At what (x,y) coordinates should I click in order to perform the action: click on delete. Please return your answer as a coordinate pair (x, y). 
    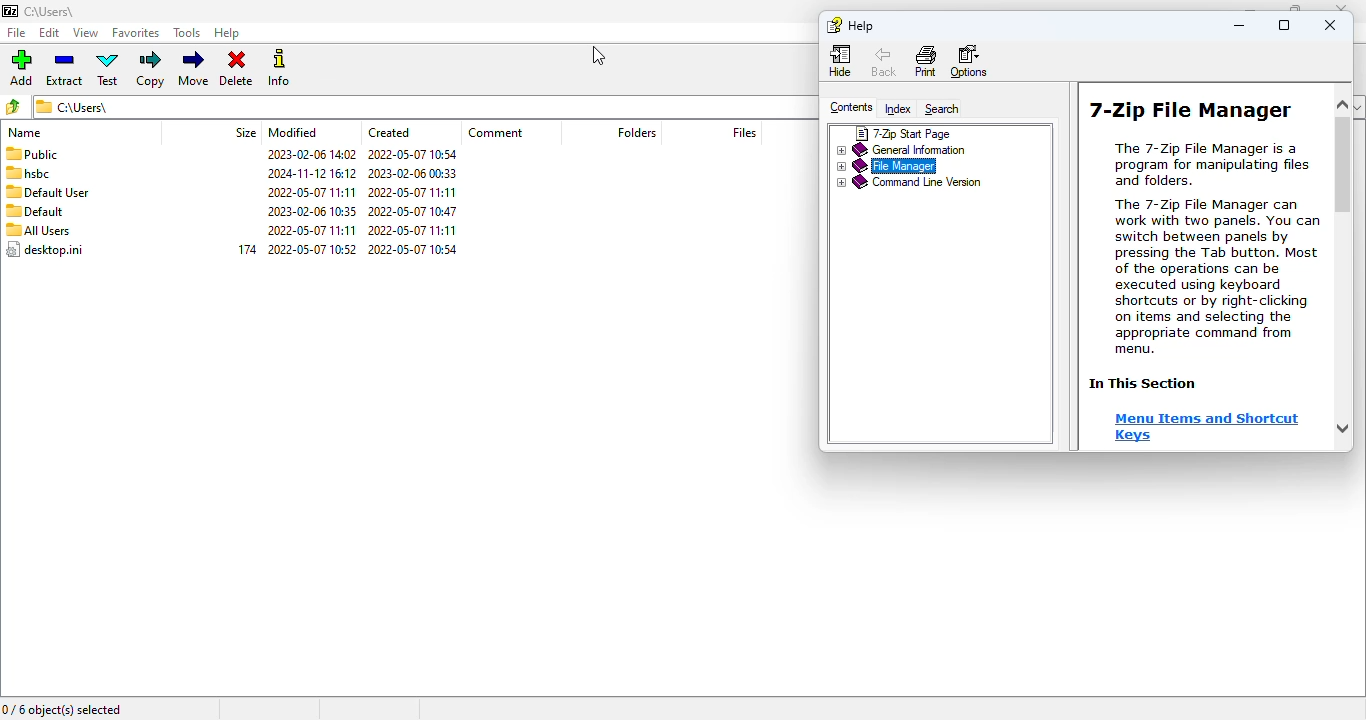
    Looking at the image, I should click on (240, 70).